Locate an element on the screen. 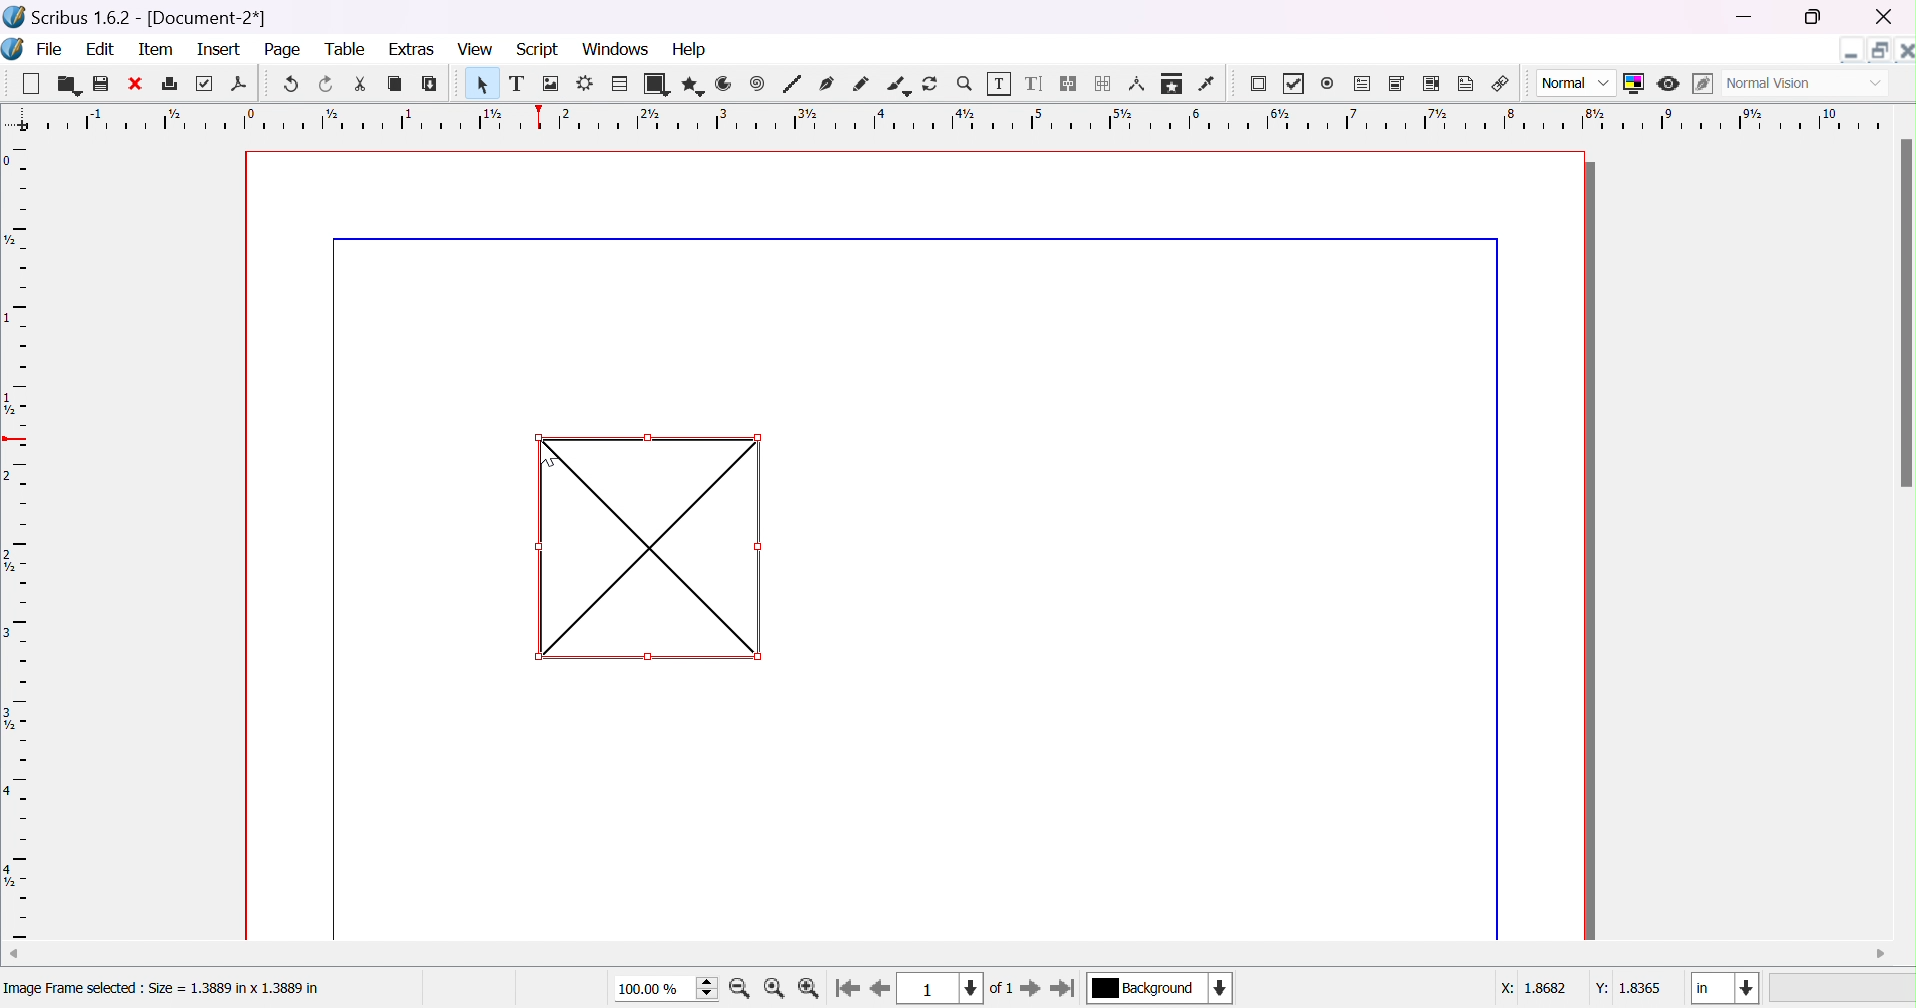 Image resolution: width=1916 pixels, height=1008 pixels. Image Frame selected : Size = 1.3889 in x 1.3889 in is located at coordinates (163, 991).